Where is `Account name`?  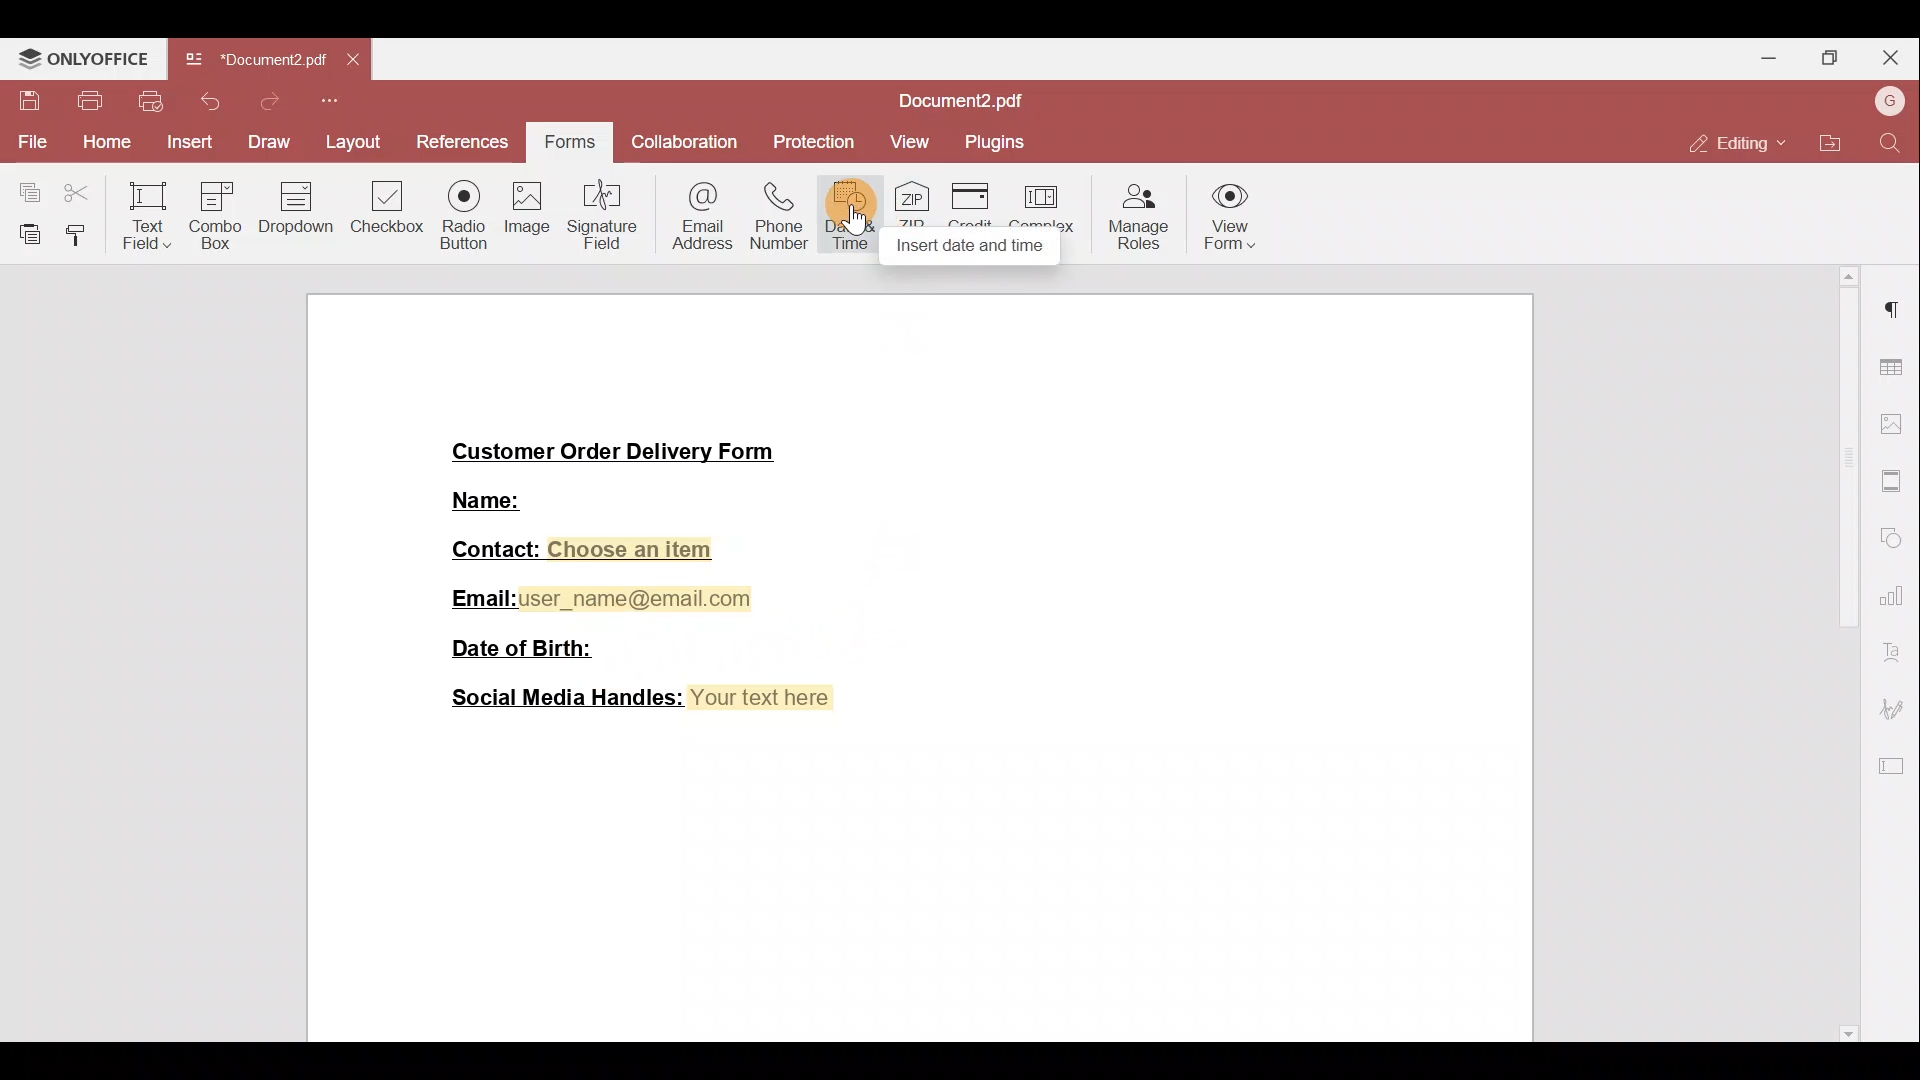 Account name is located at coordinates (1888, 100).